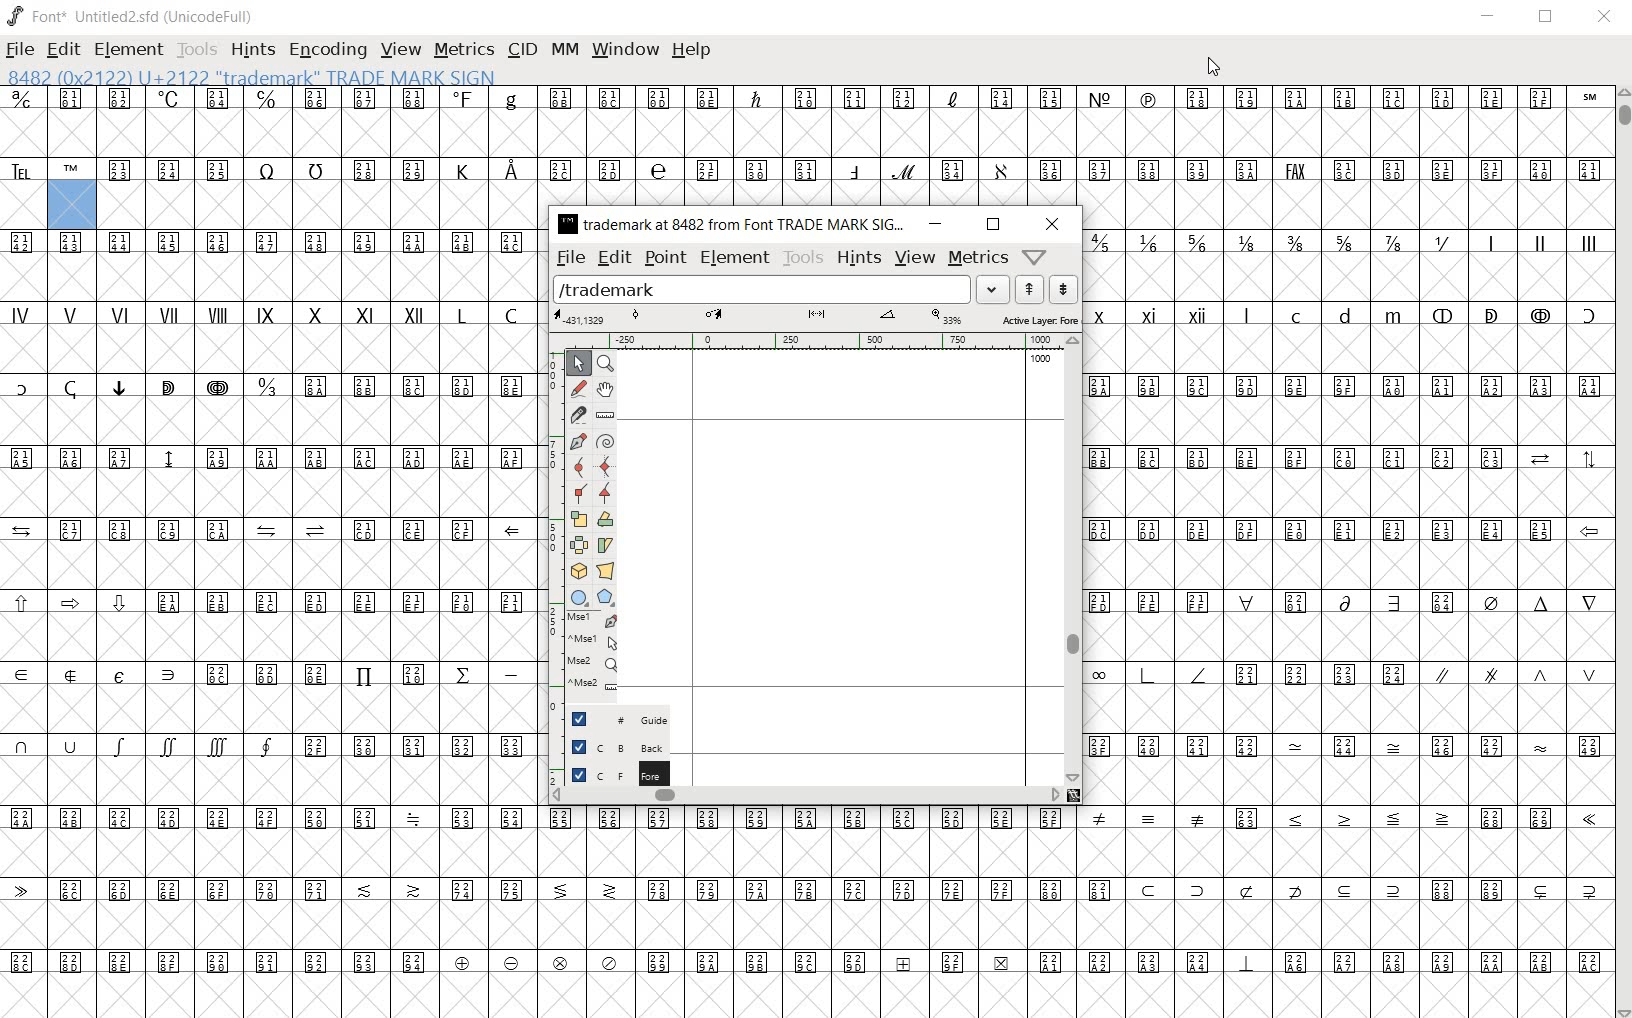 The height and width of the screenshot is (1018, 1632). I want to click on view, so click(915, 258).